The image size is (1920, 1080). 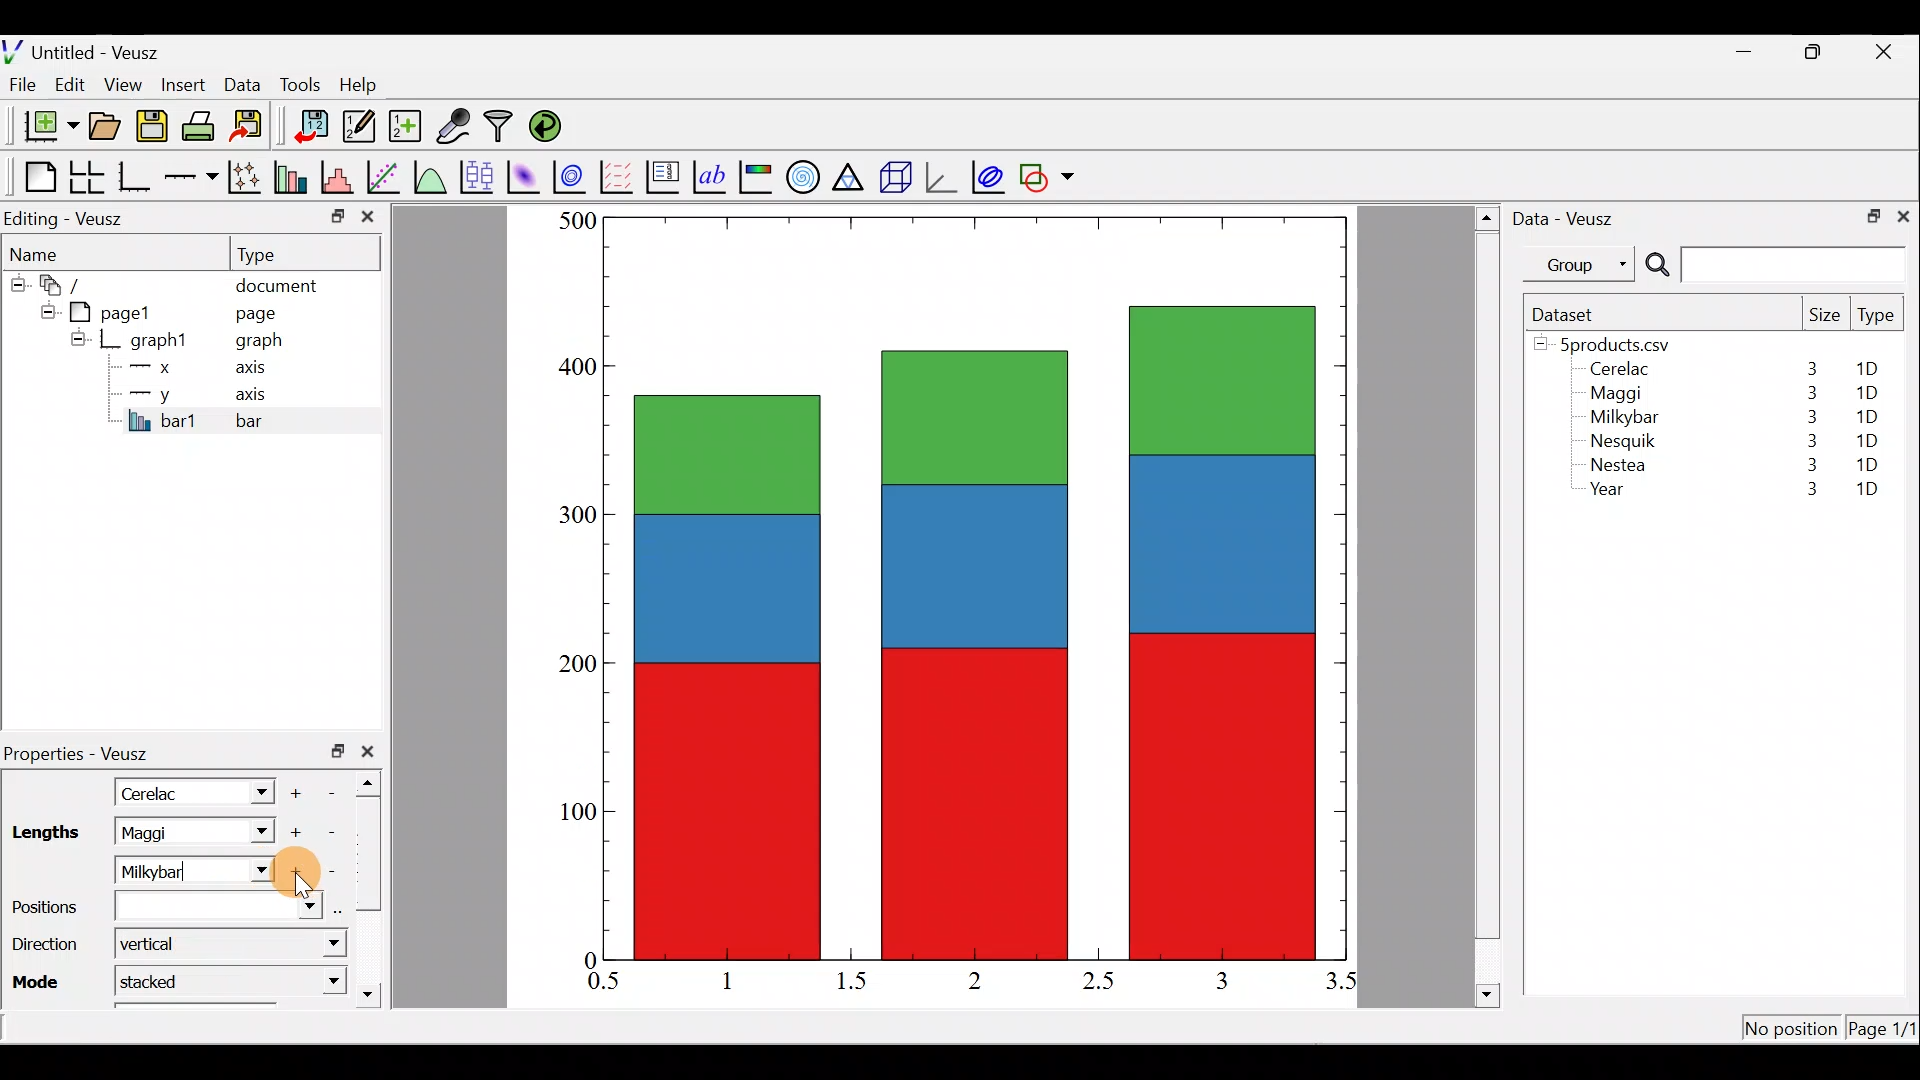 I want to click on Maggi, so click(x=168, y=832).